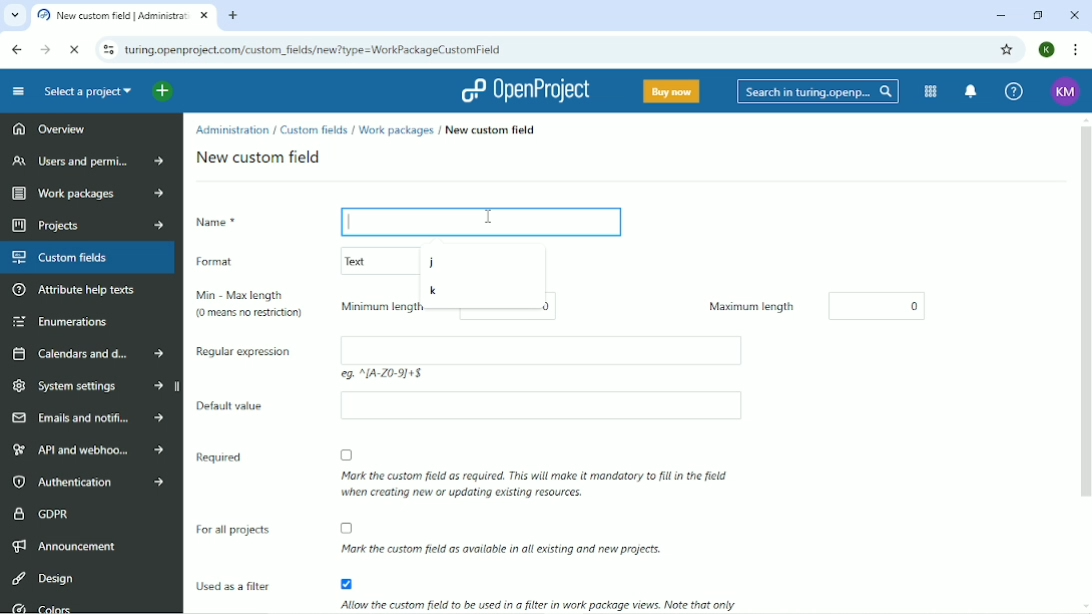  Describe the element at coordinates (1013, 92) in the screenshot. I see `Help` at that location.